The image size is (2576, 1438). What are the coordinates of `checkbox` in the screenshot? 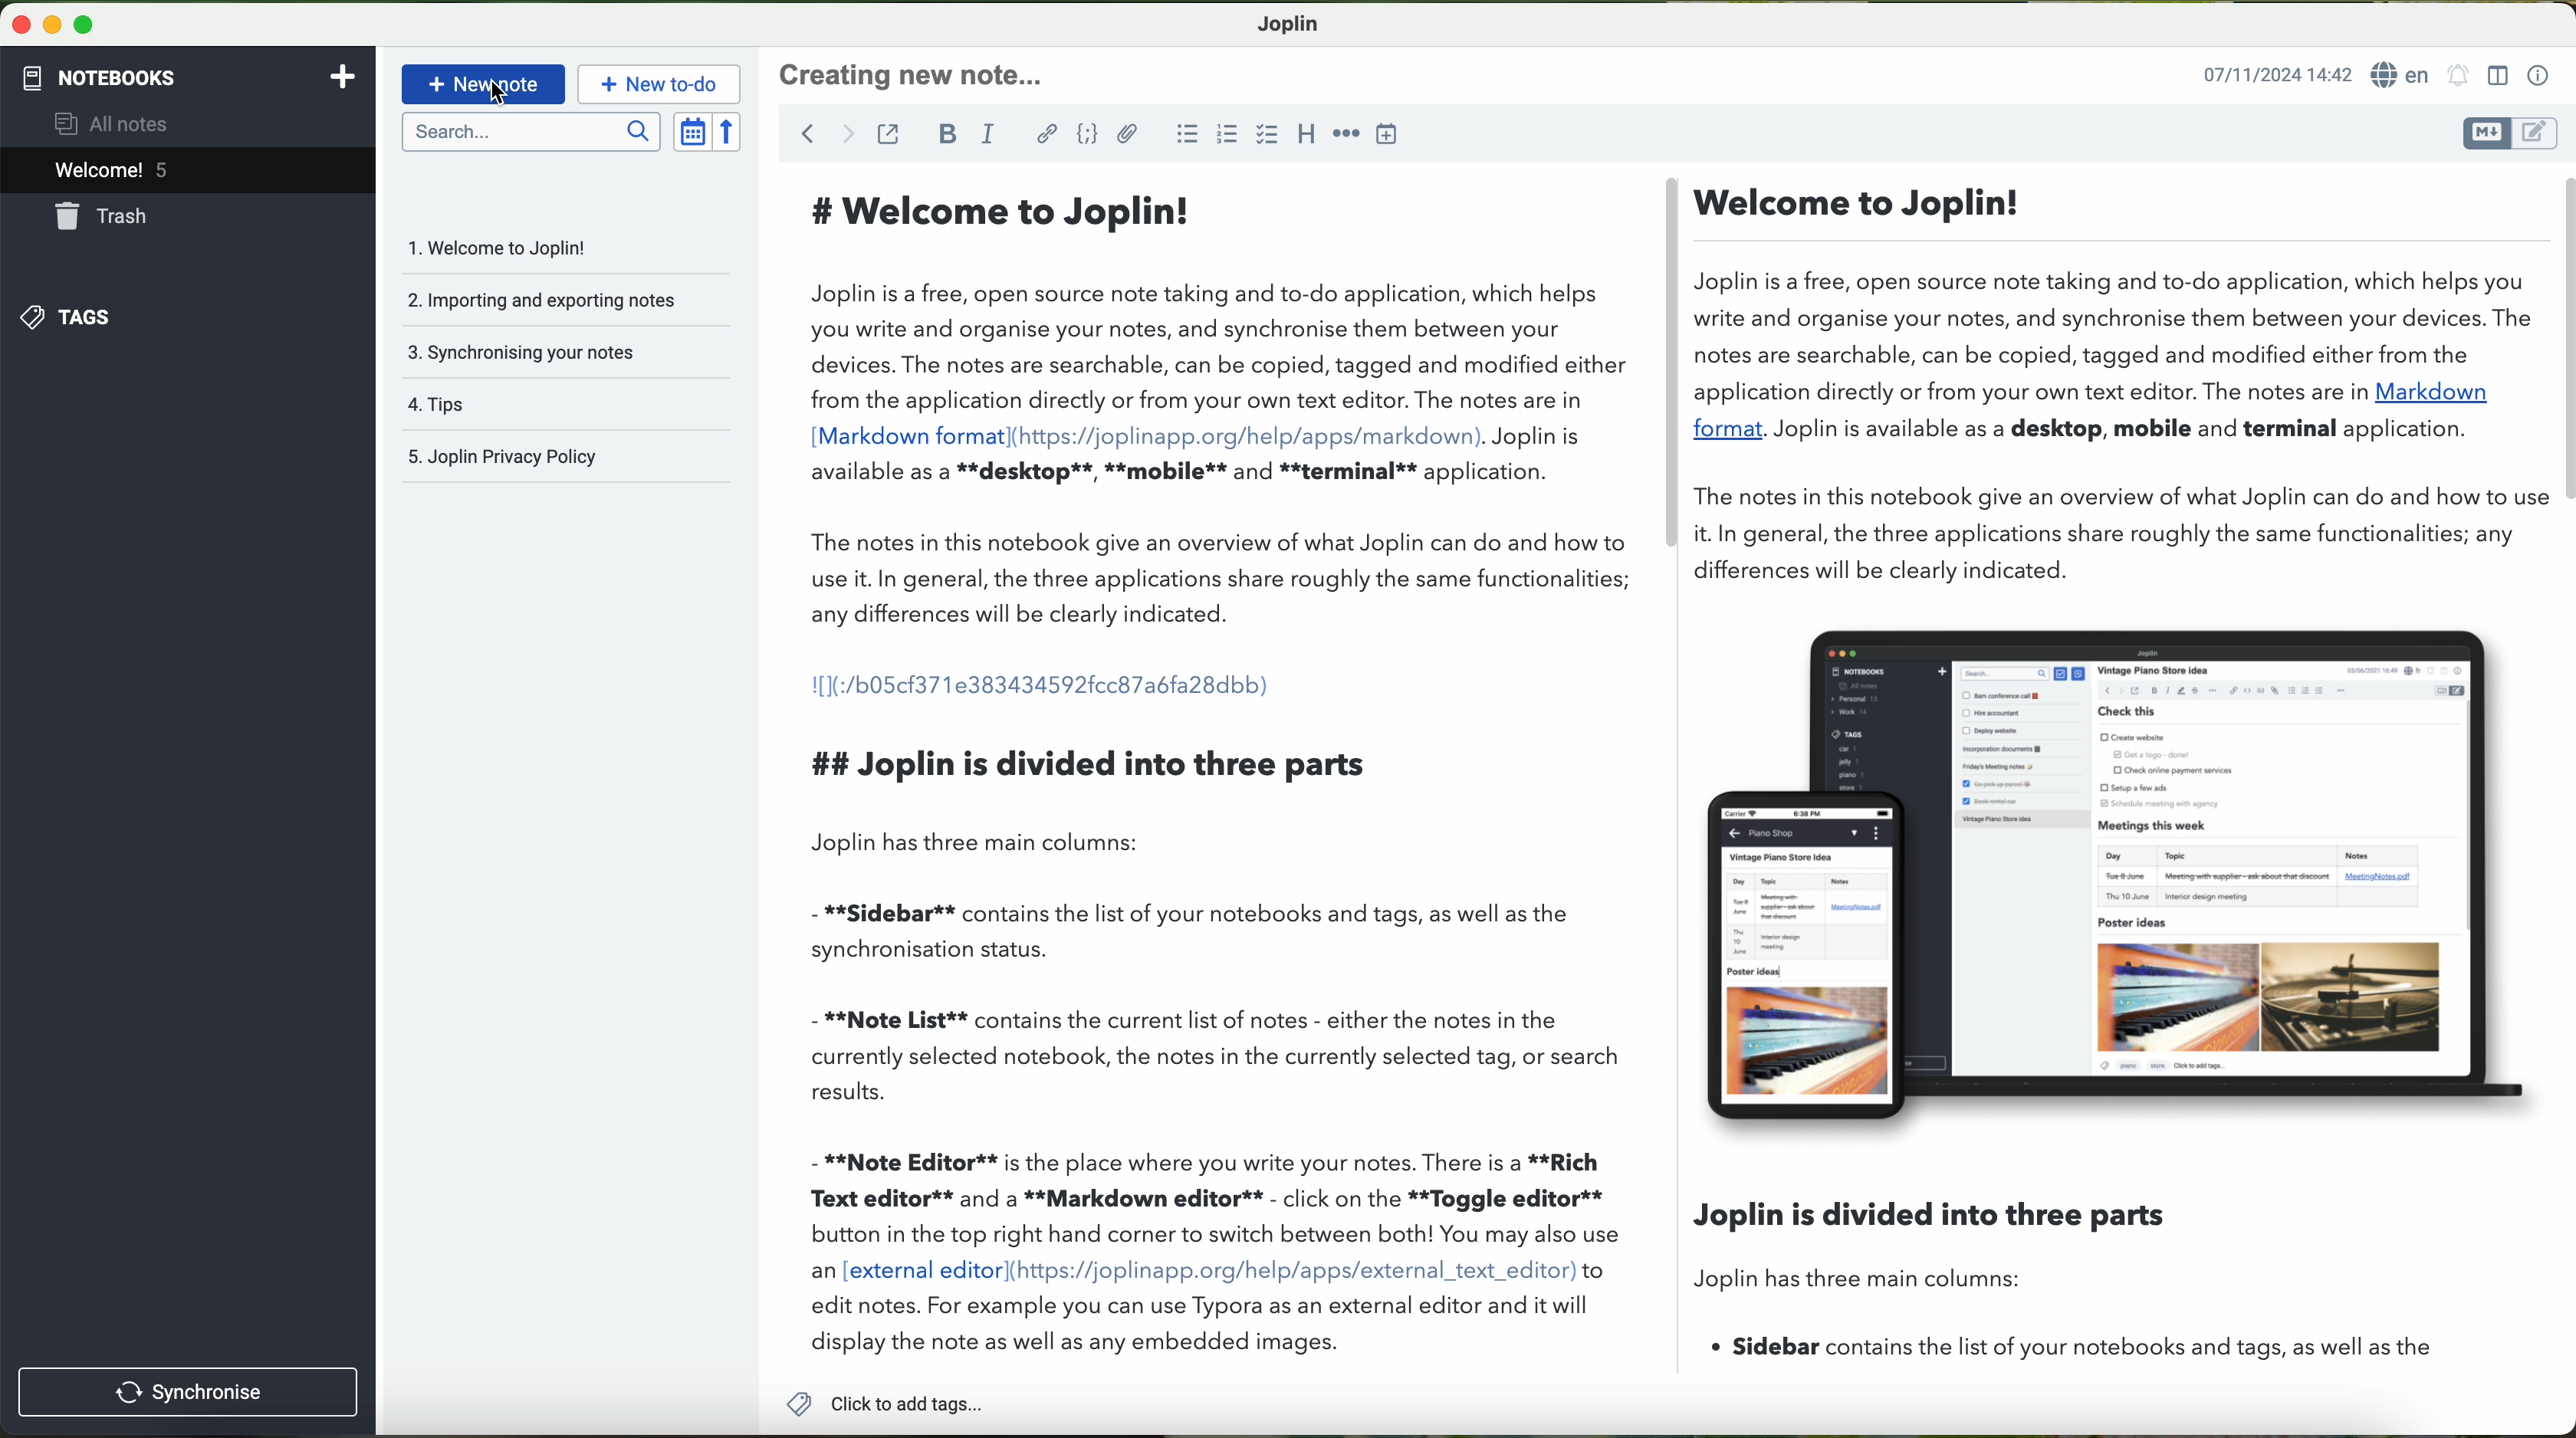 It's located at (1267, 136).